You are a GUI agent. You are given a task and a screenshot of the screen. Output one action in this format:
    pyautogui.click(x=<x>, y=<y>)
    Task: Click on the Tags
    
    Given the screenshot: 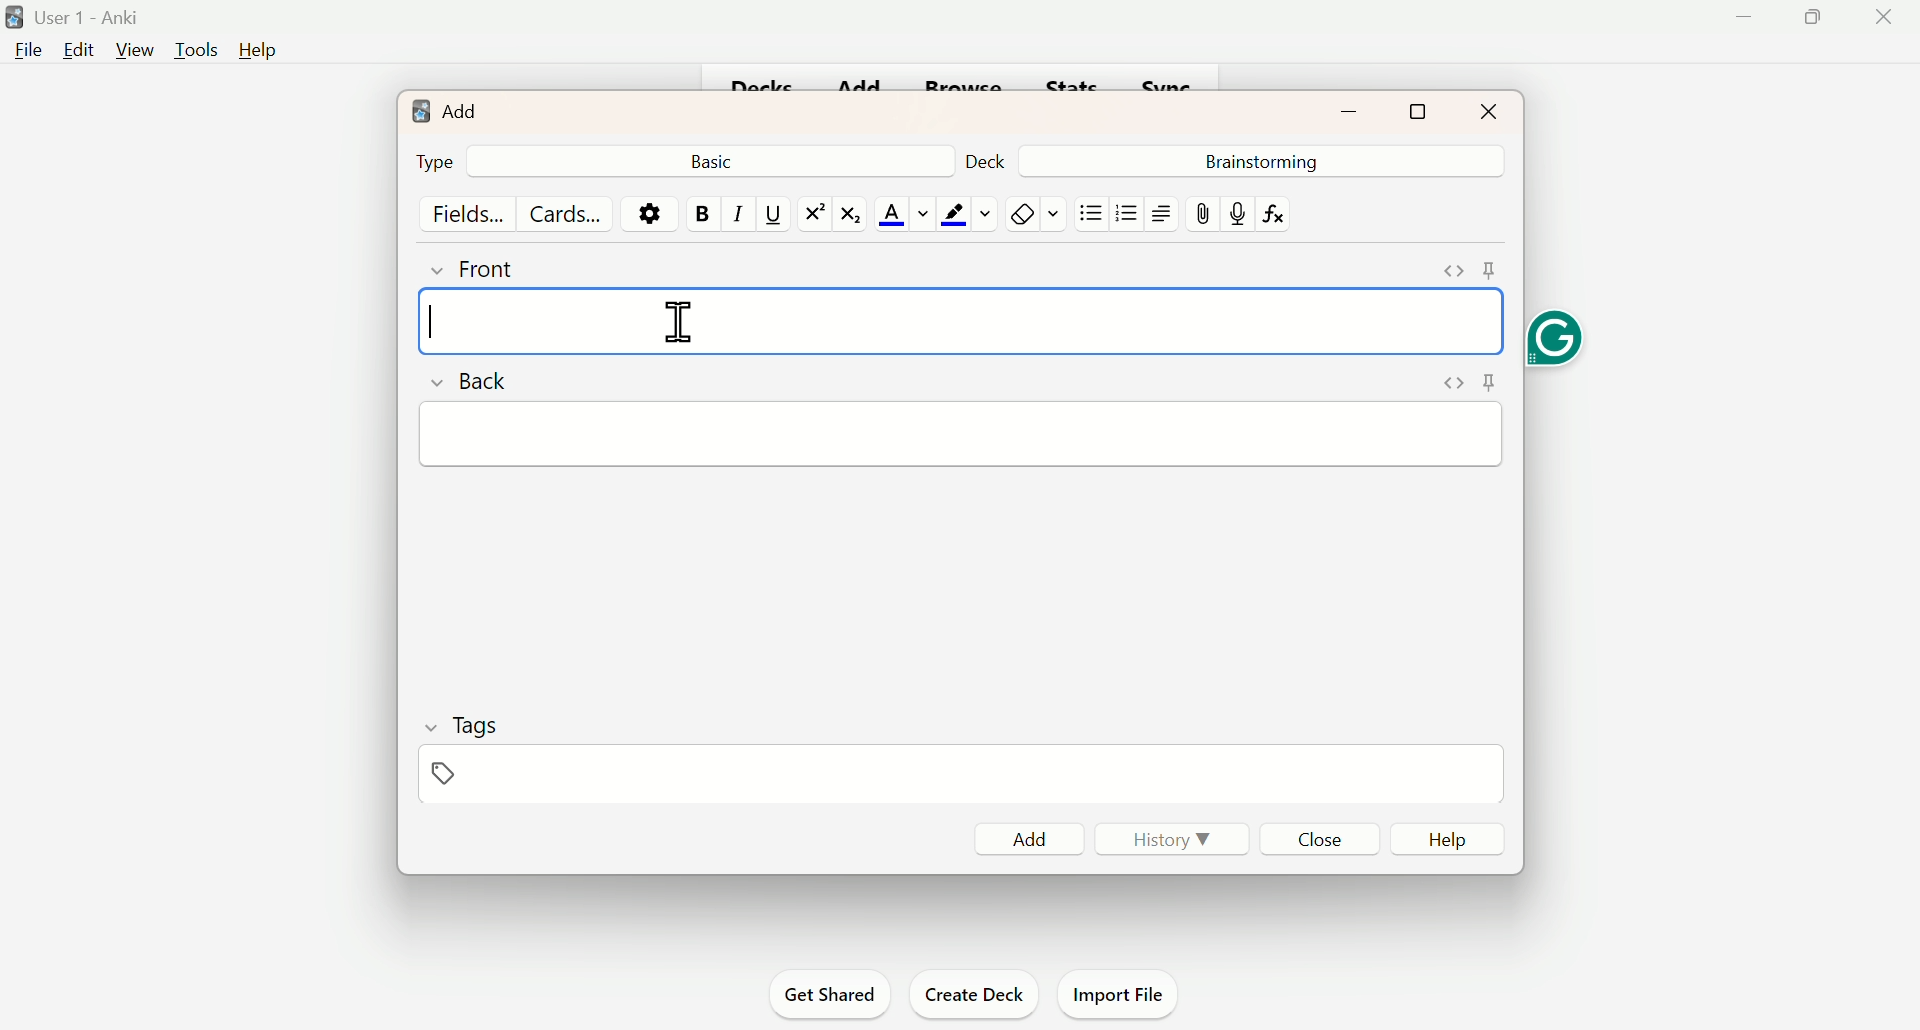 What is the action you would take?
    pyautogui.click(x=463, y=745)
    